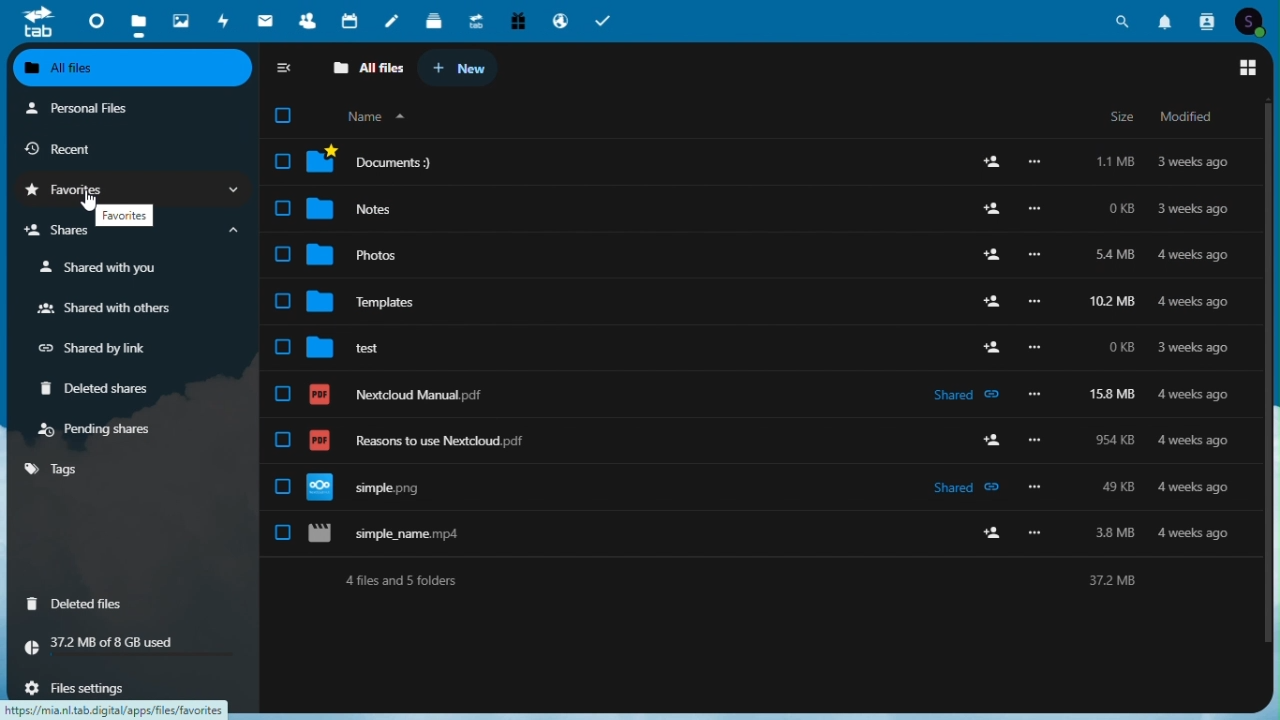  What do you see at coordinates (131, 67) in the screenshot?
I see `All files` at bounding box center [131, 67].